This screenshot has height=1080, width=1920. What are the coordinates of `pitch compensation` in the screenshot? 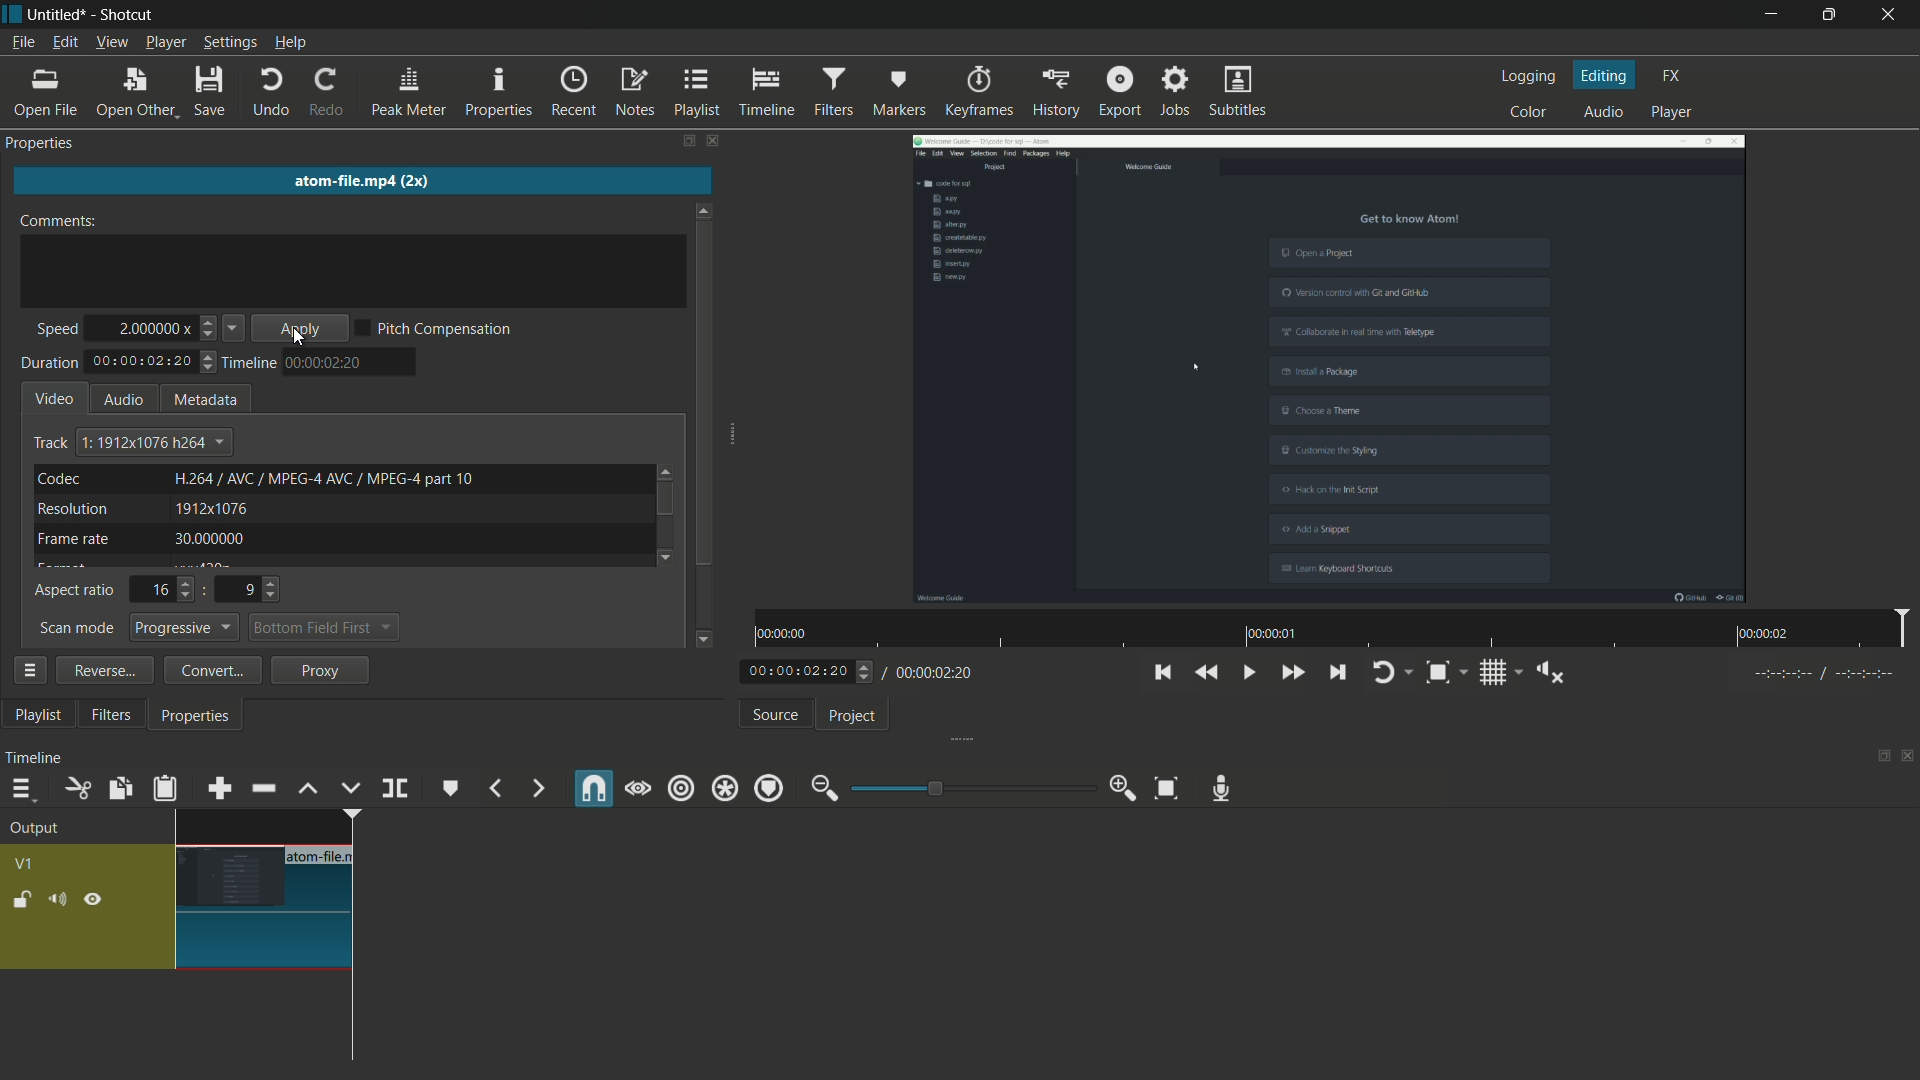 It's located at (444, 326).